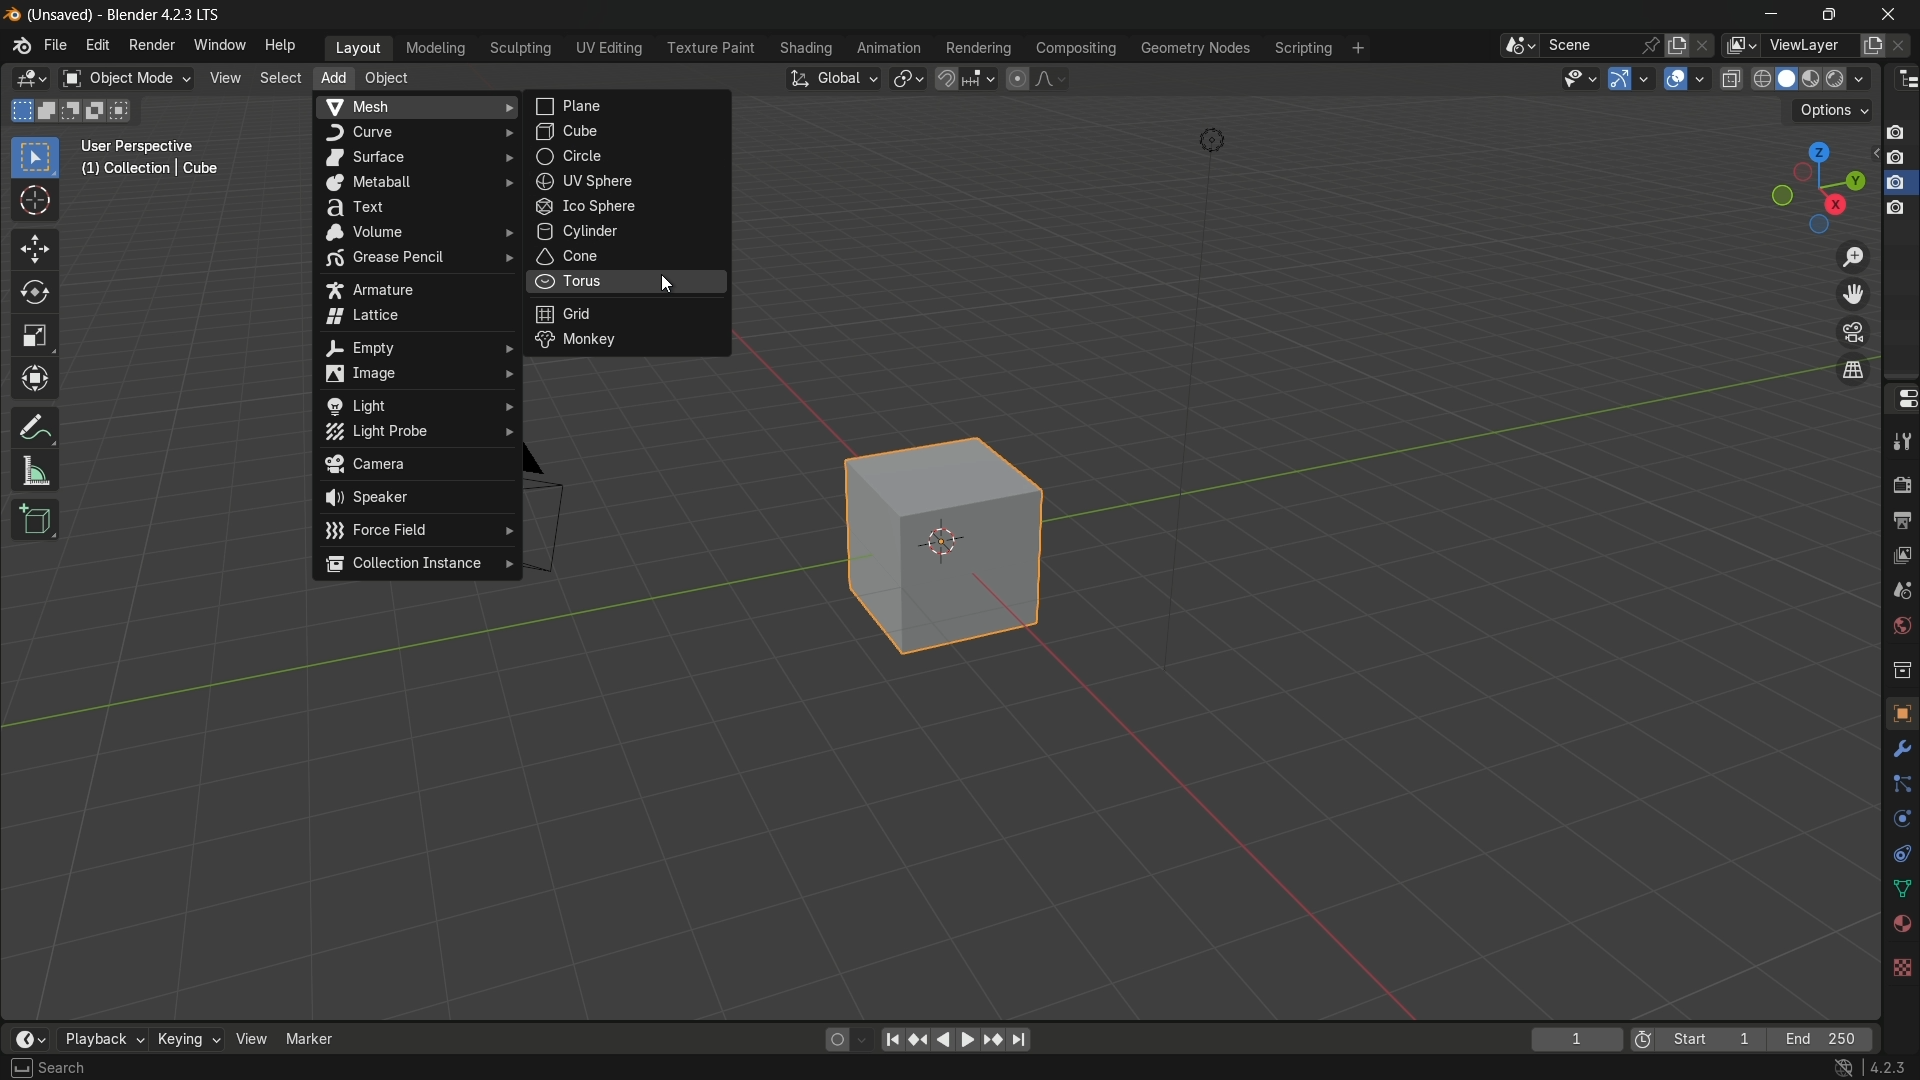 The image size is (1920, 1080). I want to click on layer 2, so click(1894, 157).